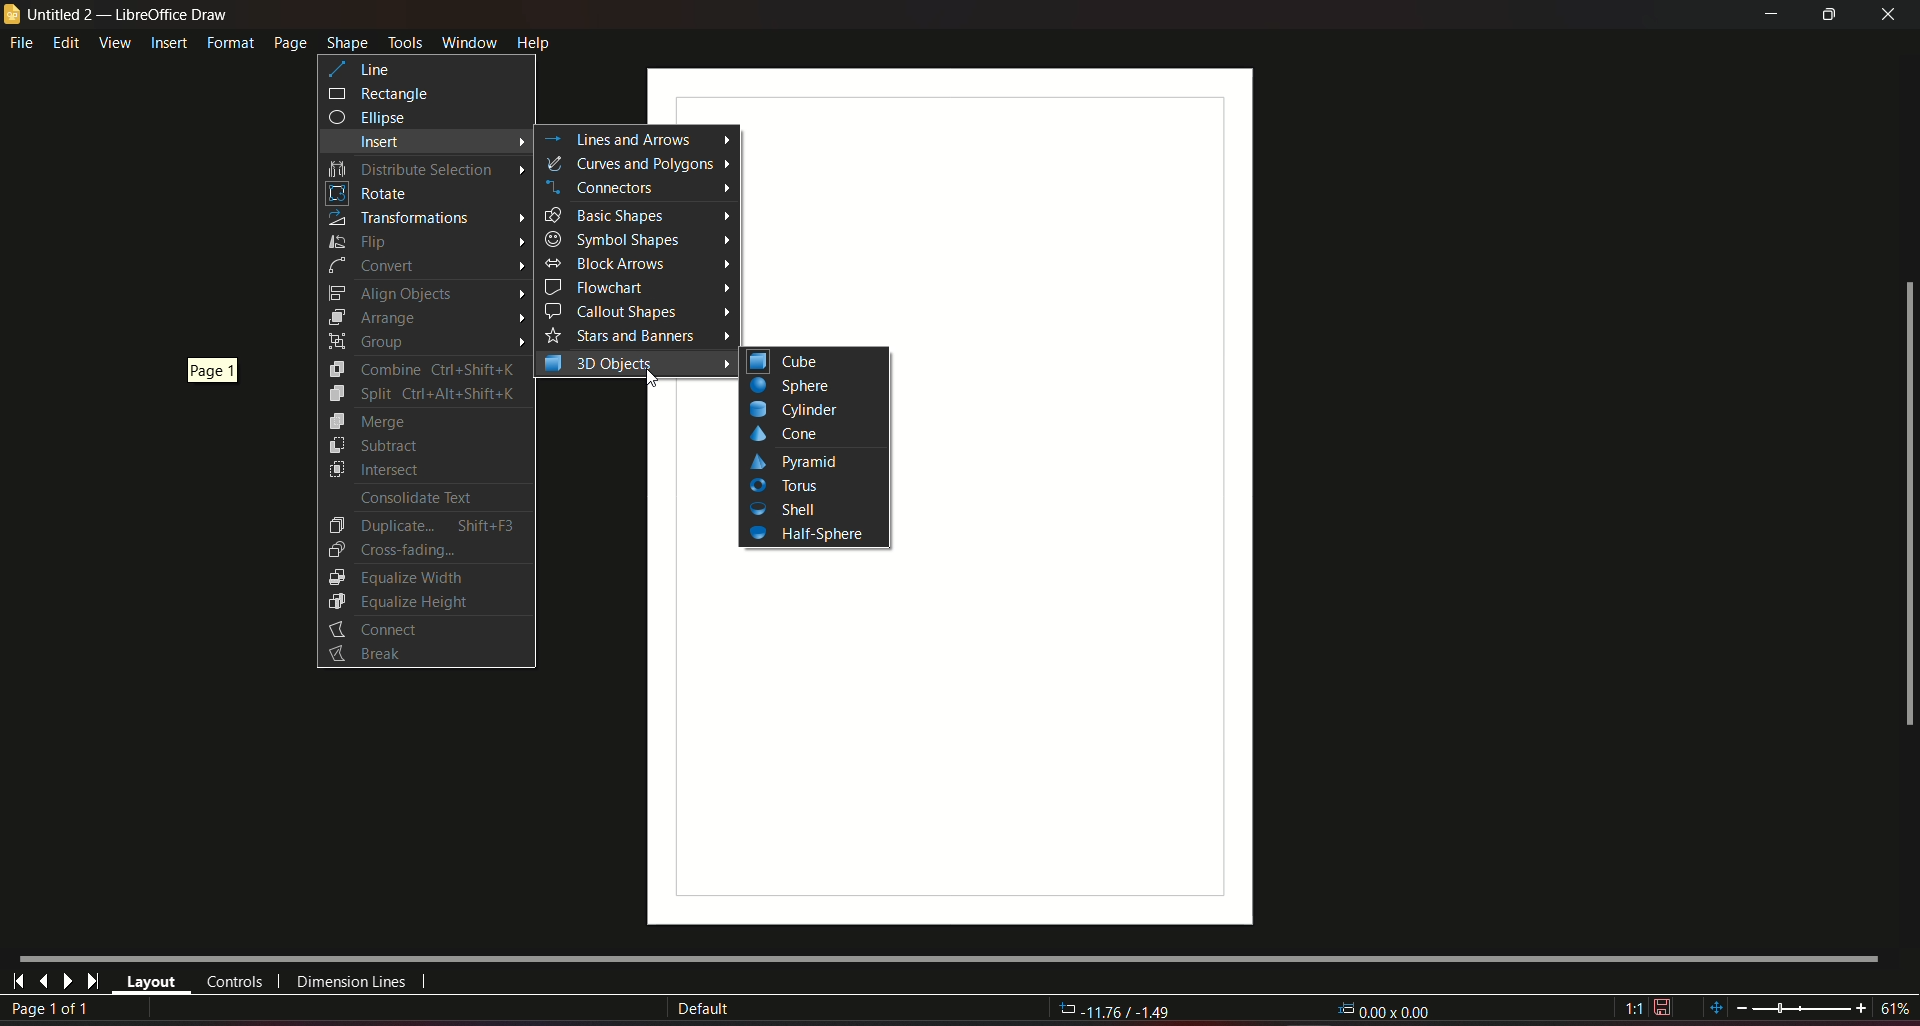  What do you see at coordinates (233, 982) in the screenshot?
I see `controls` at bounding box center [233, 982].